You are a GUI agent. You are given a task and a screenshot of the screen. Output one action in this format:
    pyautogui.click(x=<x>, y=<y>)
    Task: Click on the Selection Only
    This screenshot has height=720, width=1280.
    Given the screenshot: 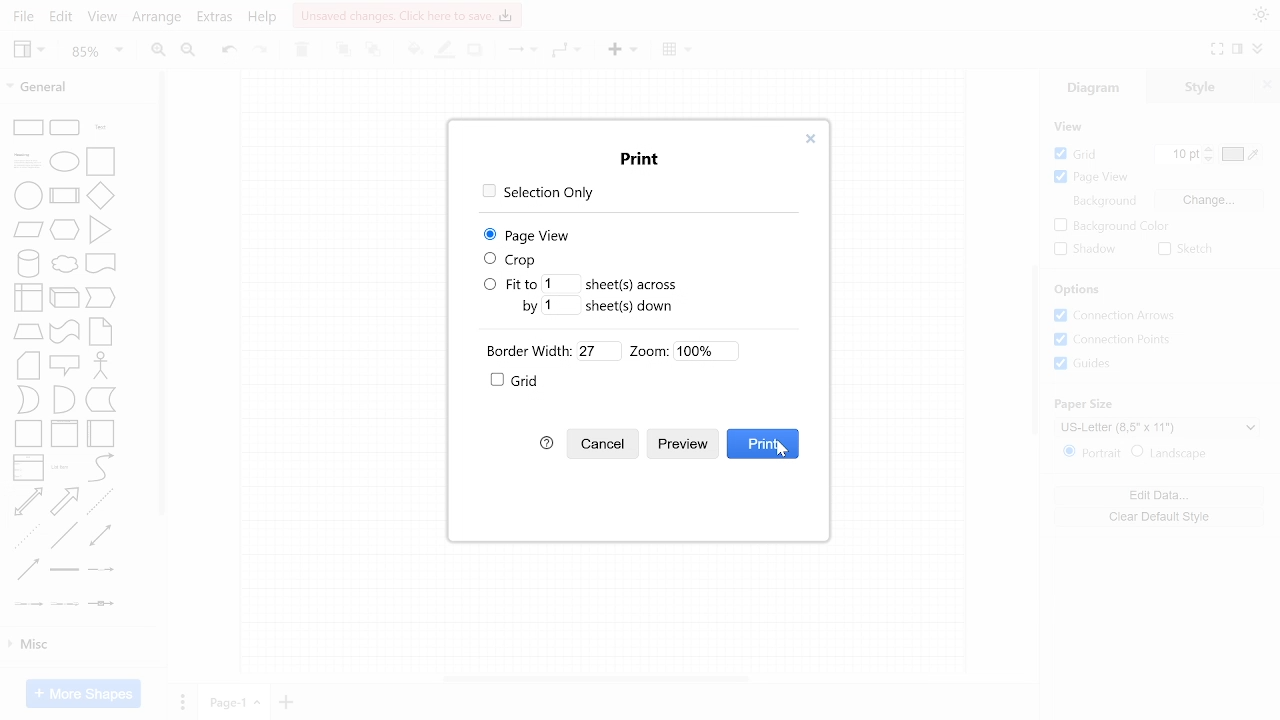 What is the action you would take?
    pyautogui.click(x=539, y=193)
    